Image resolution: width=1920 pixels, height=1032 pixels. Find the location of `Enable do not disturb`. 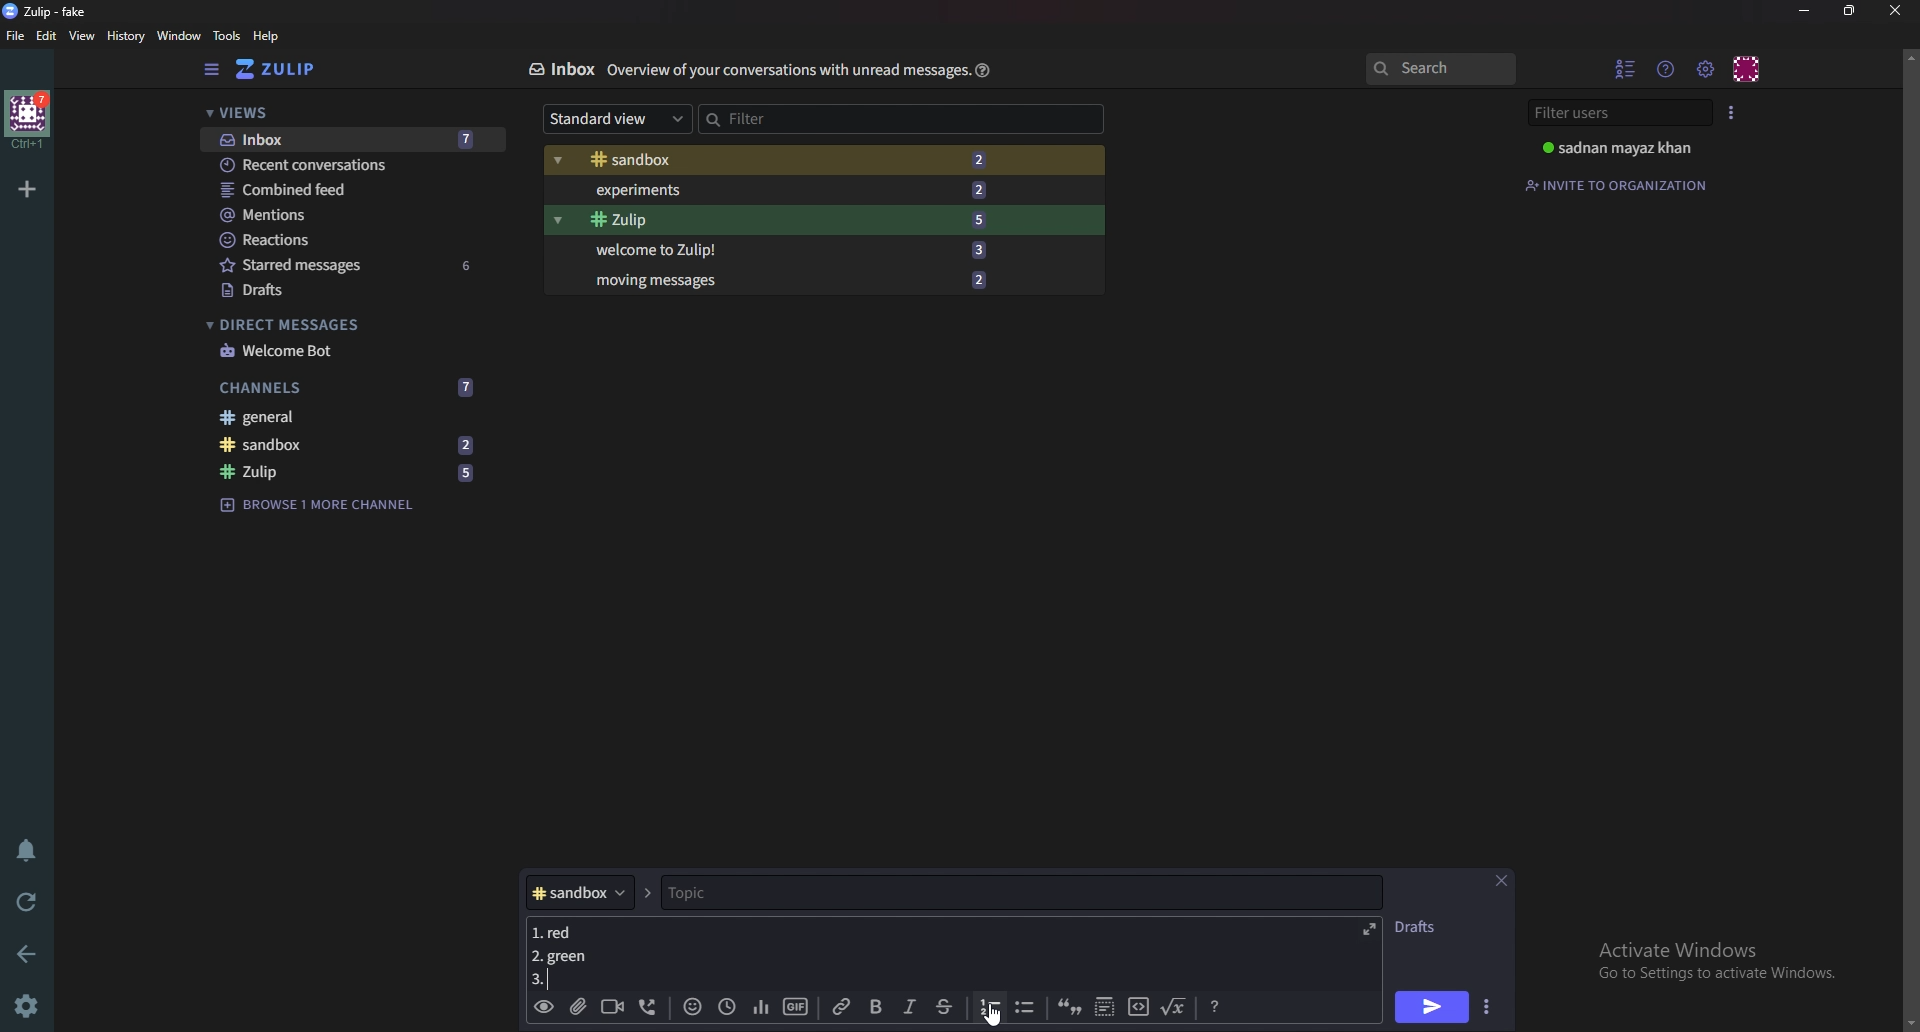

Enable do not disturb is located at coordinates (24, 851).